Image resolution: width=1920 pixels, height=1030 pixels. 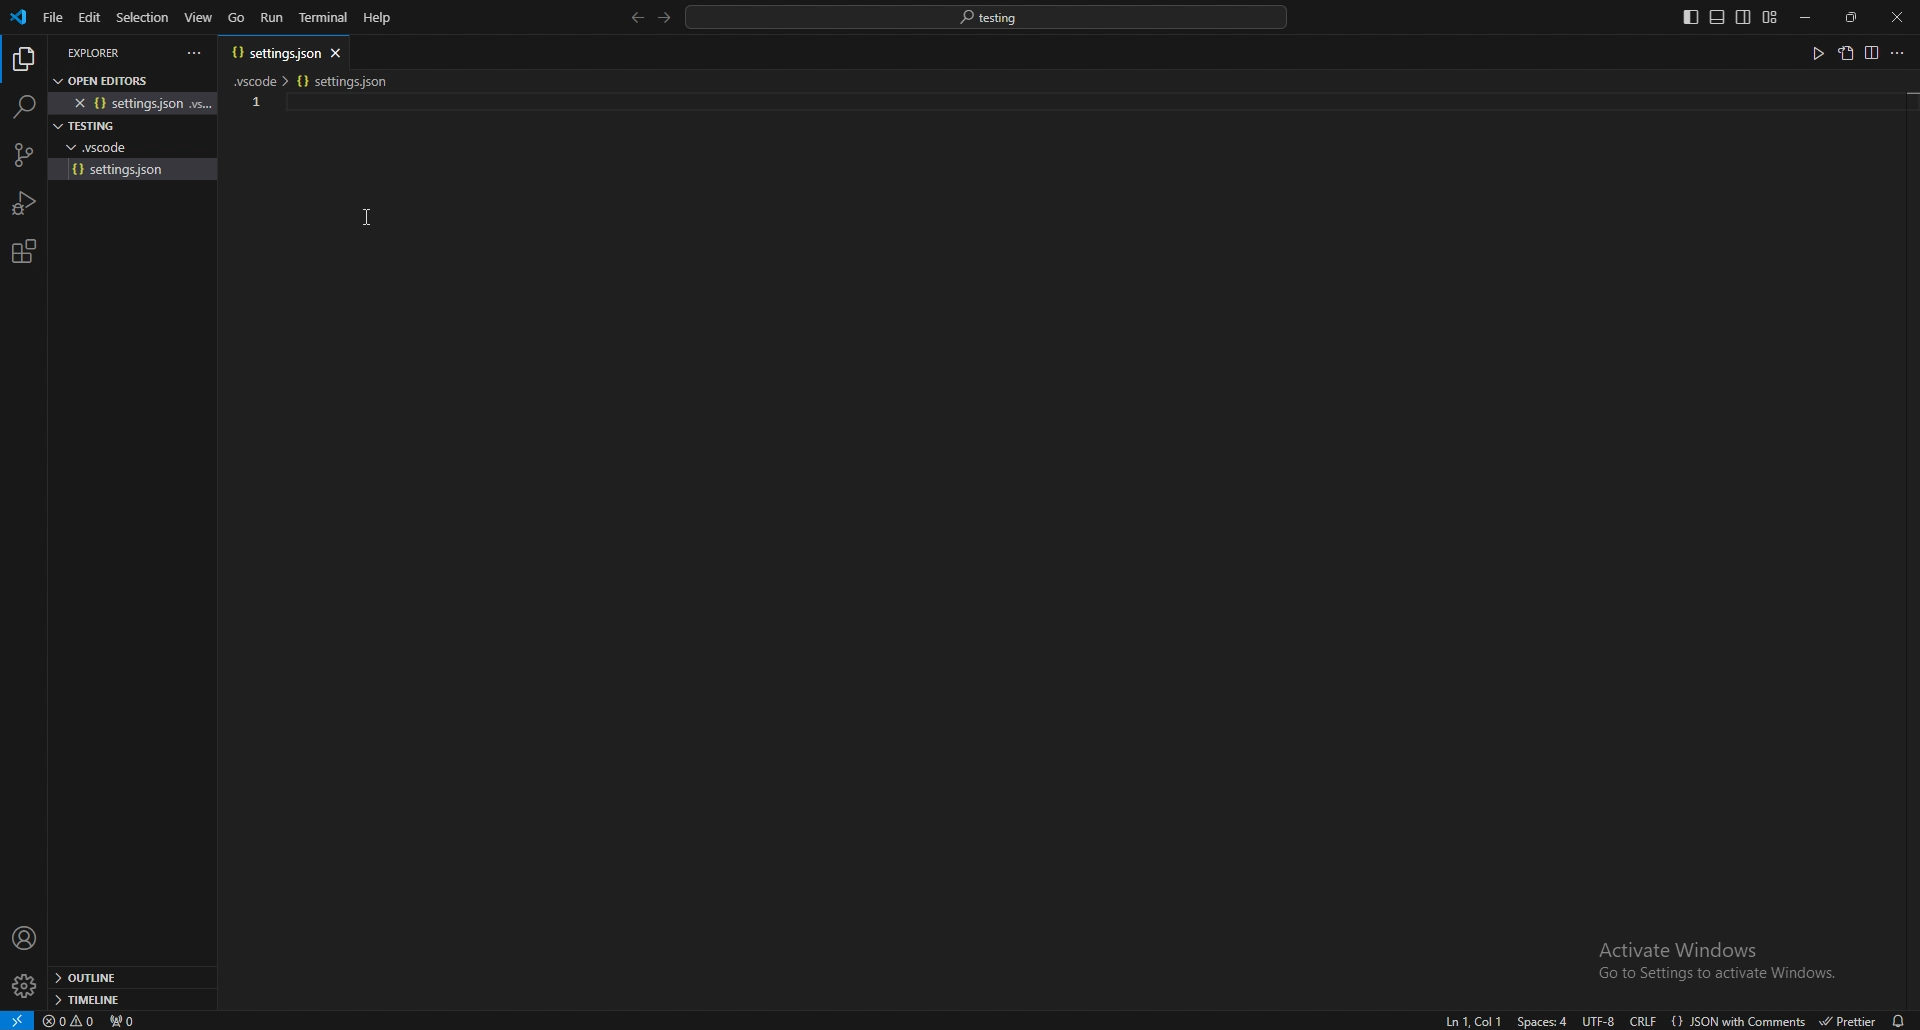 I want to click on activate windows, so click(x=1718, y=951).